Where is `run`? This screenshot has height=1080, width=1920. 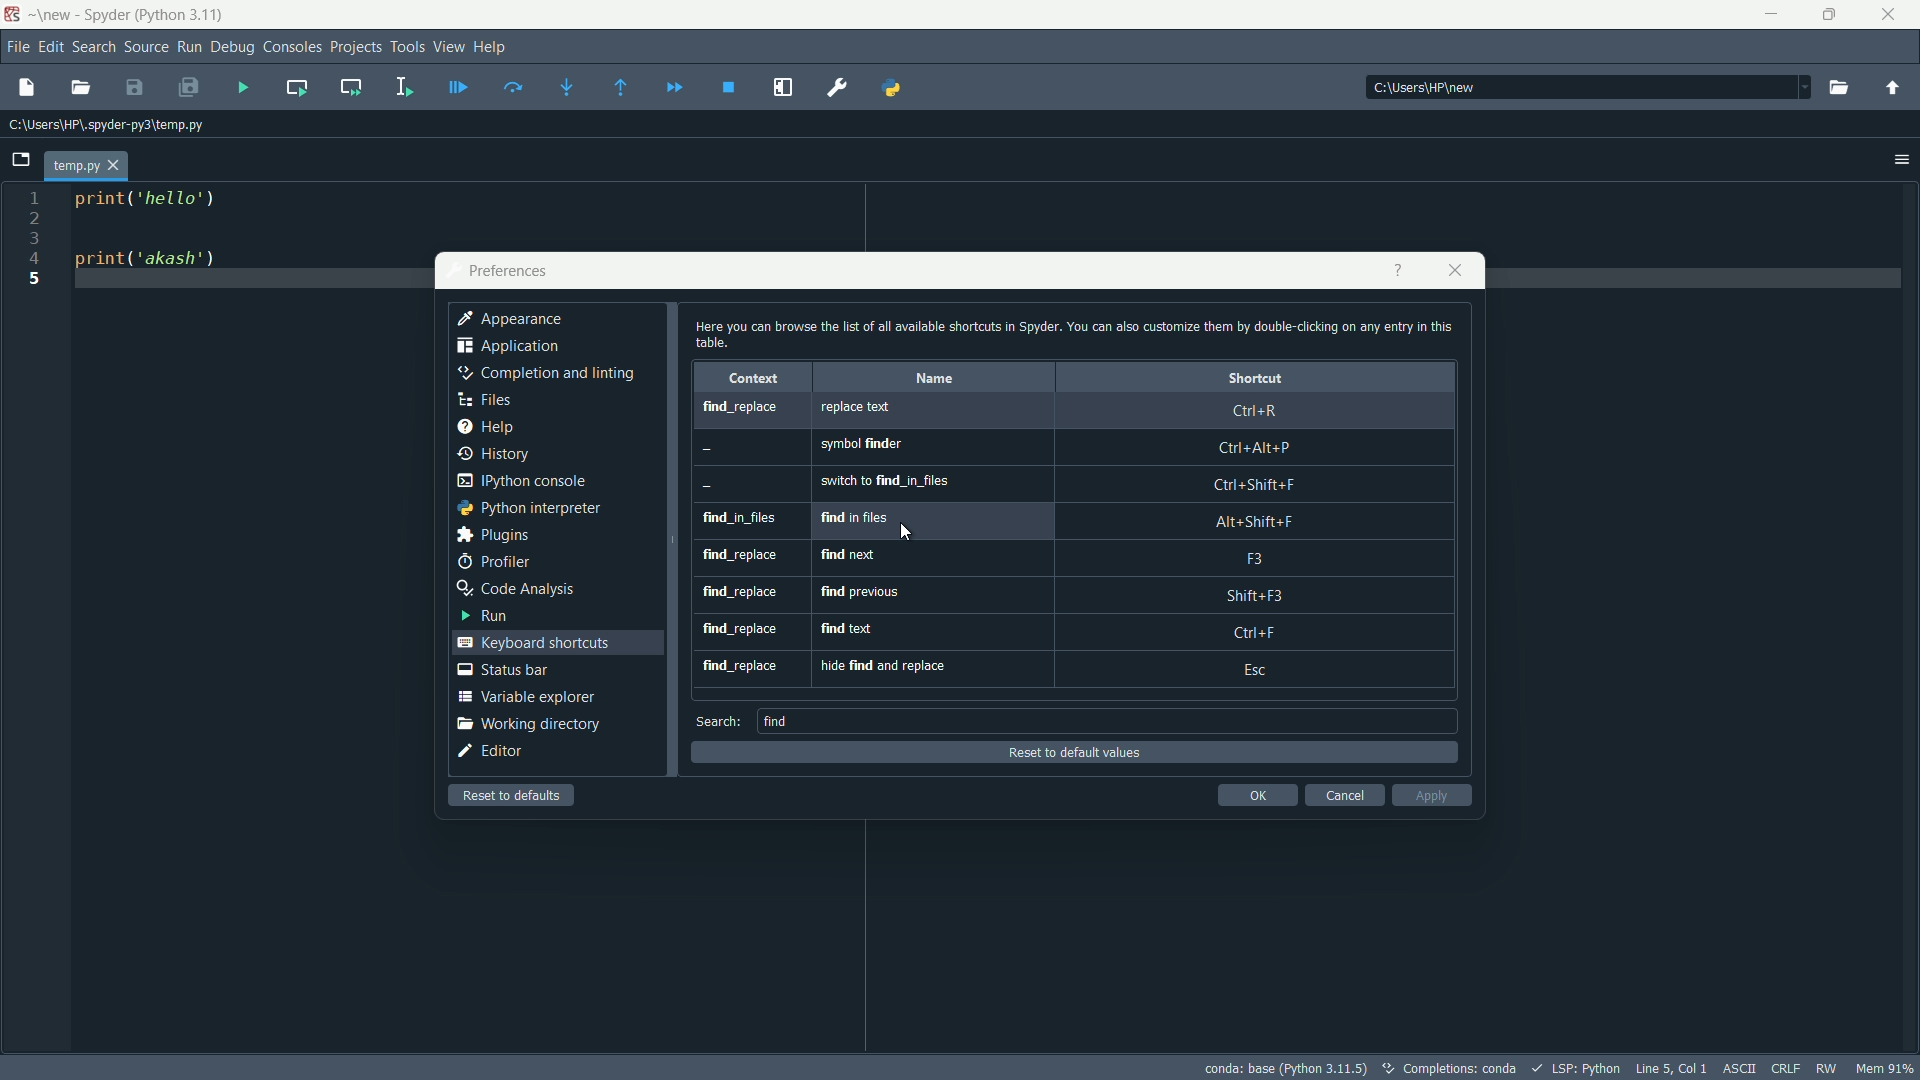
run is located at coordinates (491, 616).